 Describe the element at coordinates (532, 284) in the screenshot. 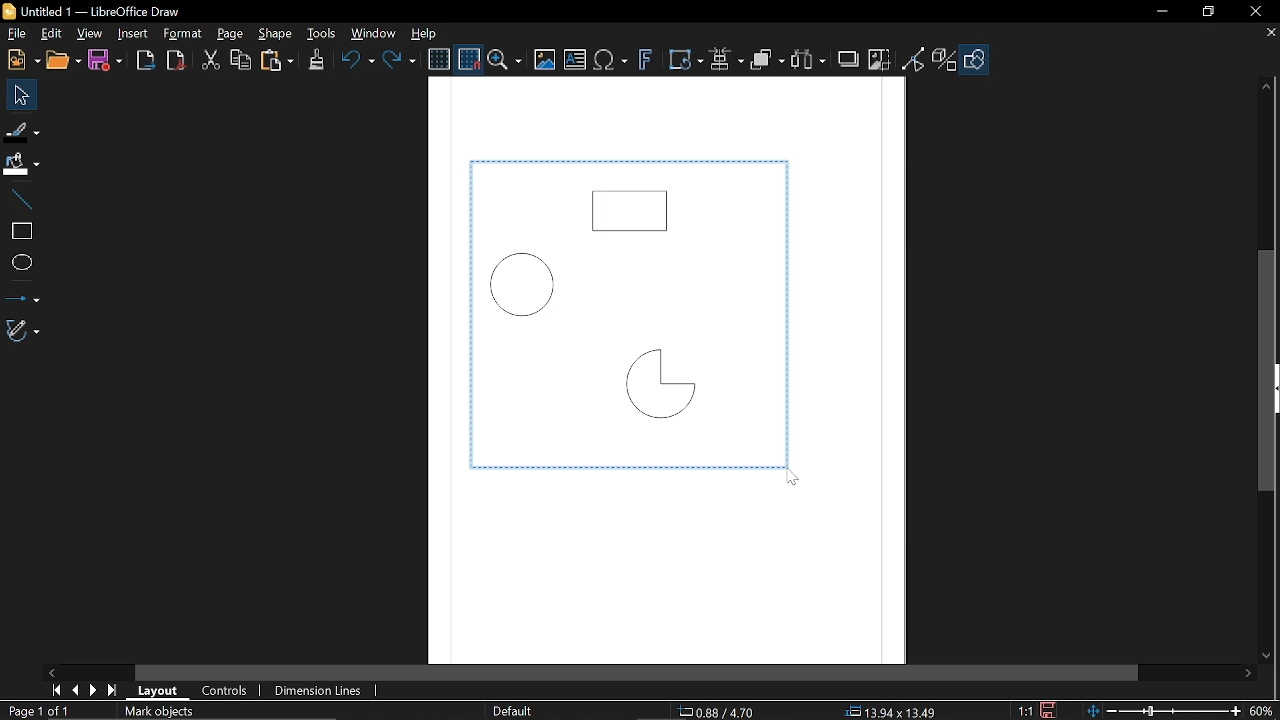

I see `Circle` at that location.